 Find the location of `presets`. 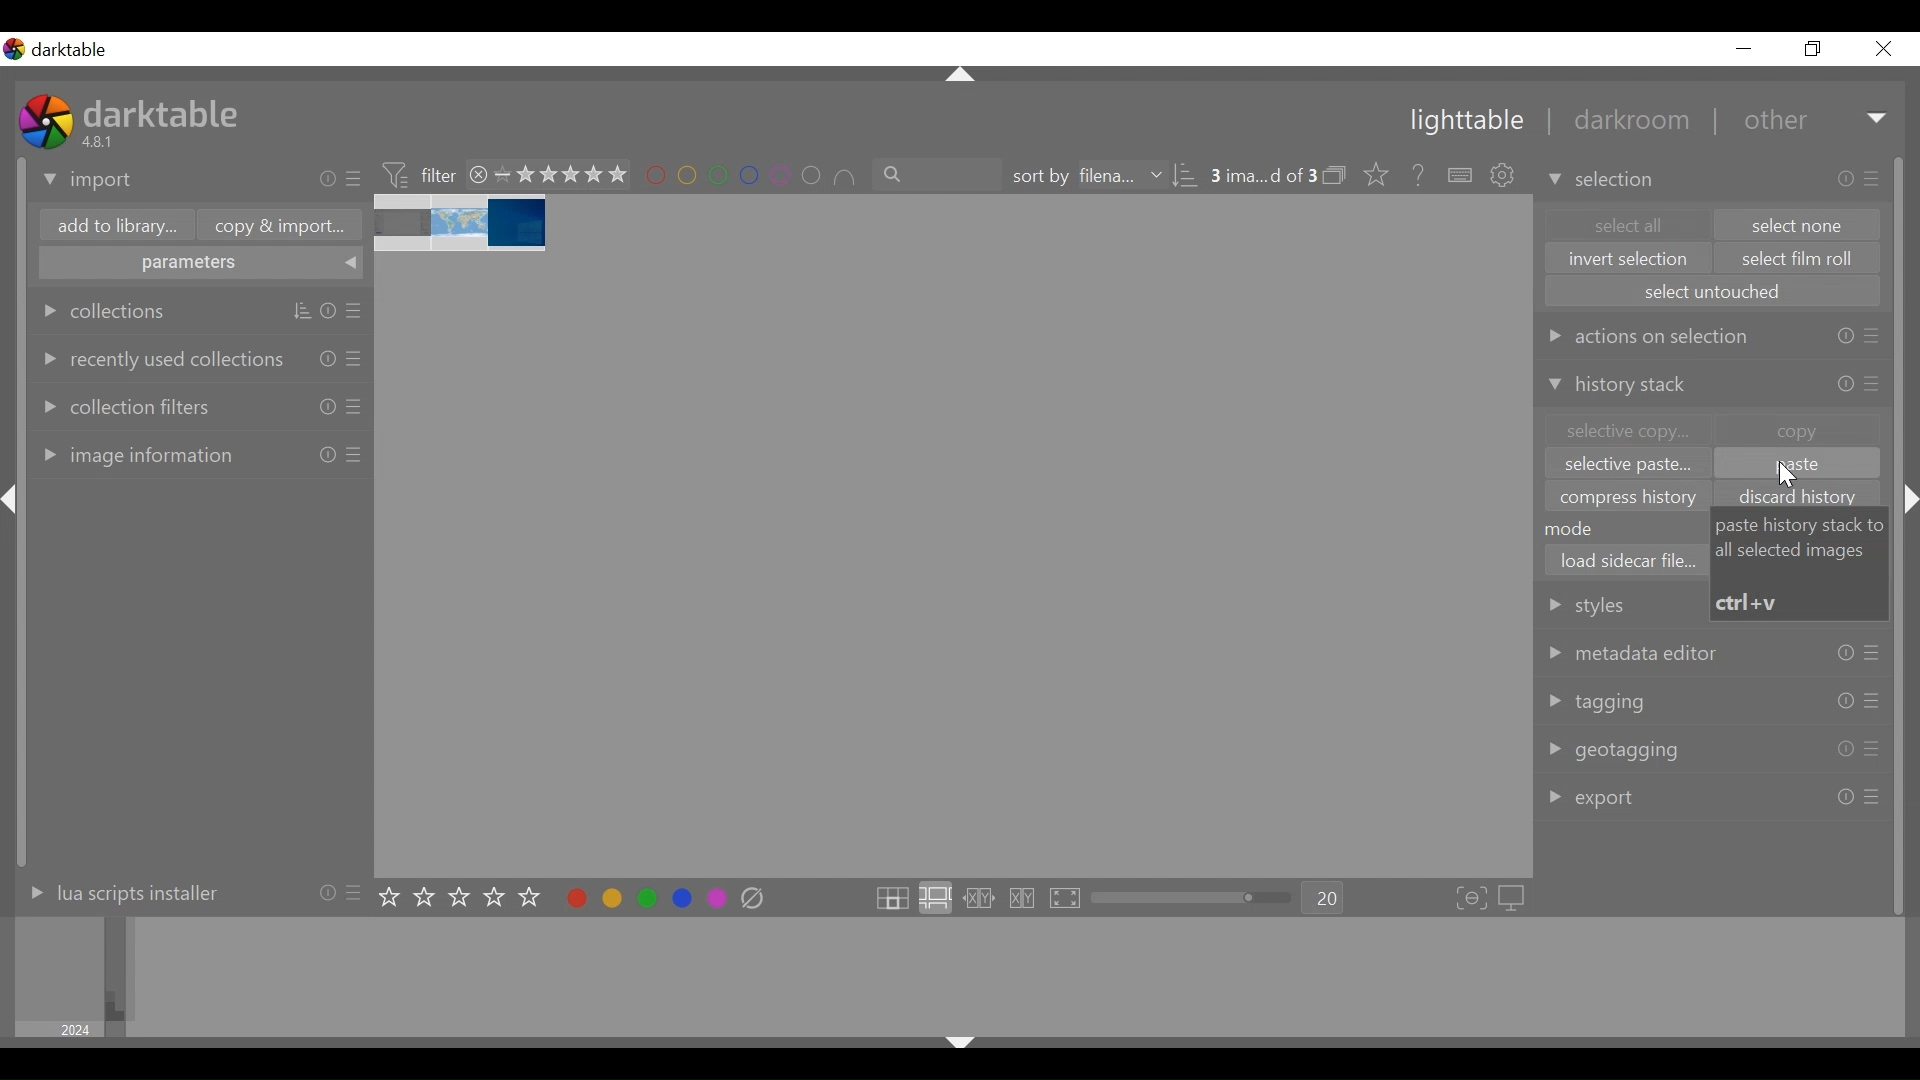

presets is located at coordinates (356, 357).